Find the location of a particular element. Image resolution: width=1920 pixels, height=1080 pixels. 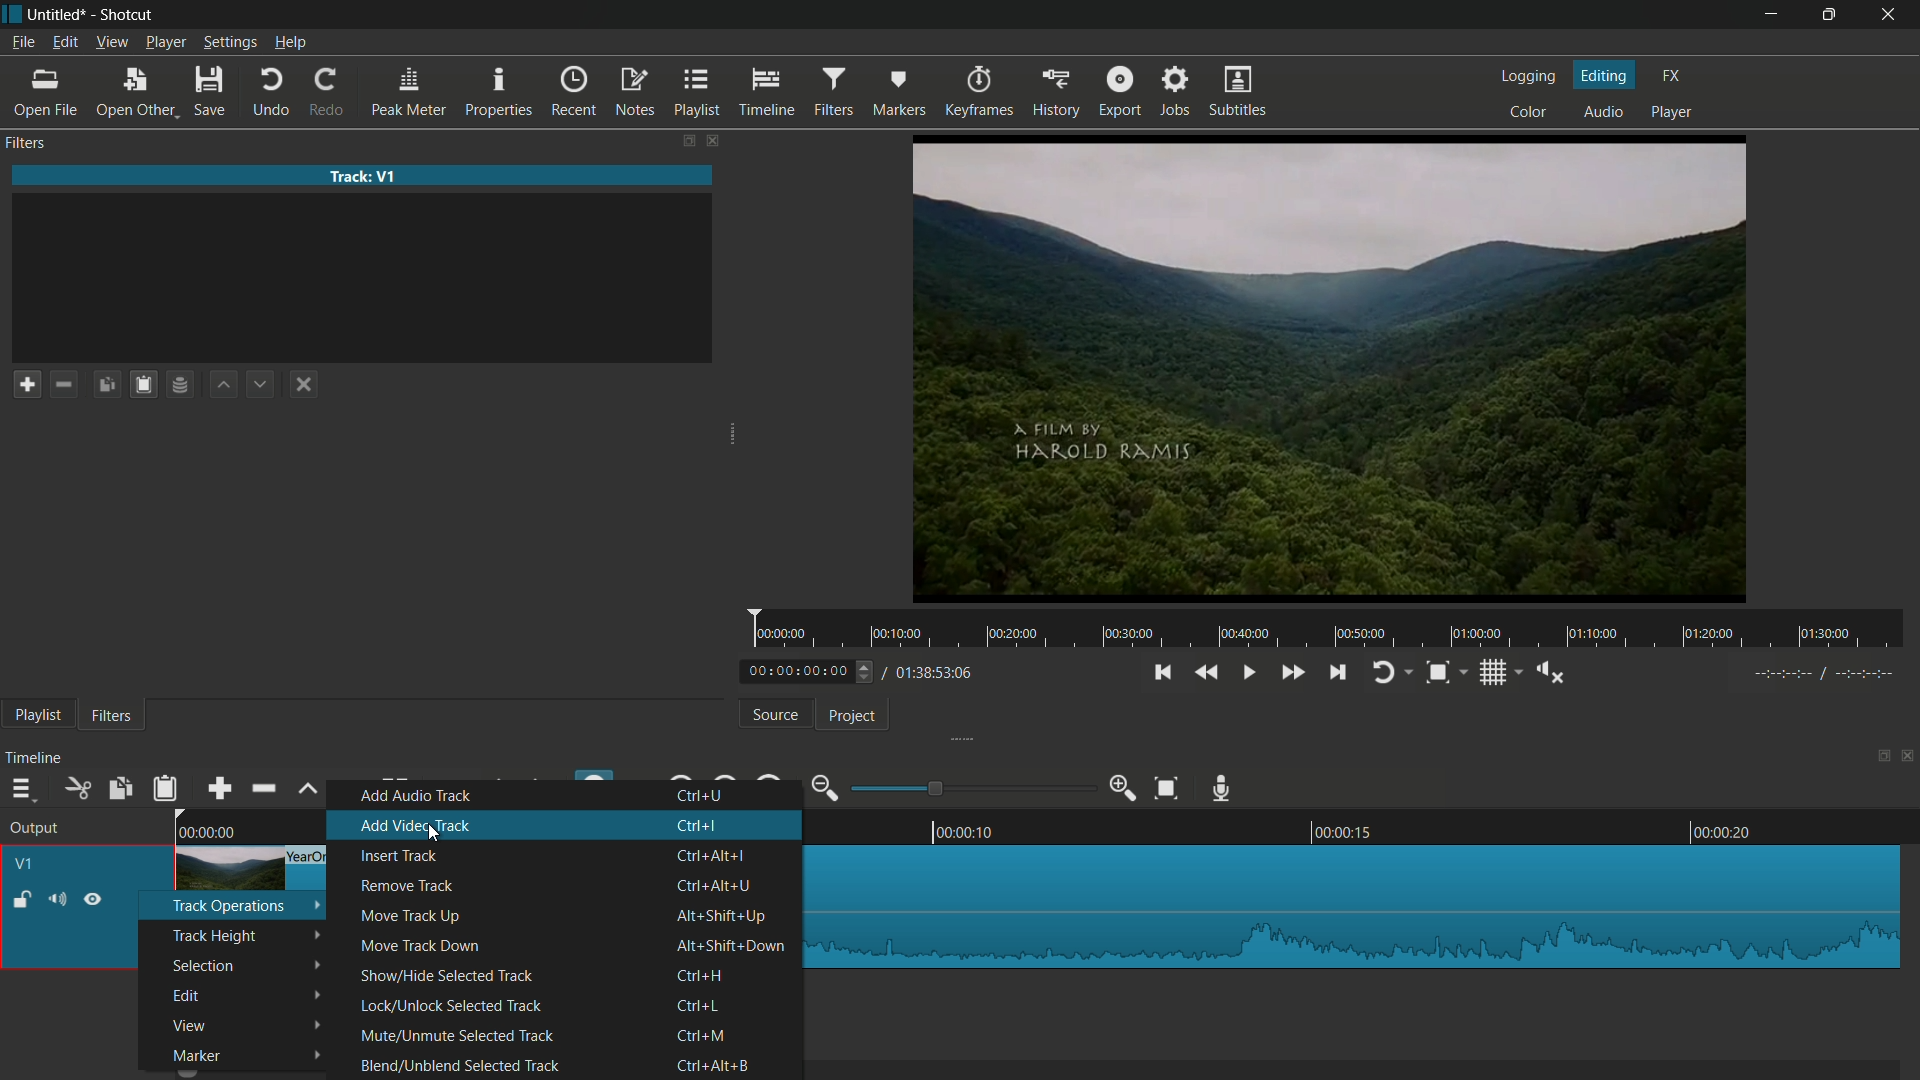

view menu is located at coordinates (113, 42).